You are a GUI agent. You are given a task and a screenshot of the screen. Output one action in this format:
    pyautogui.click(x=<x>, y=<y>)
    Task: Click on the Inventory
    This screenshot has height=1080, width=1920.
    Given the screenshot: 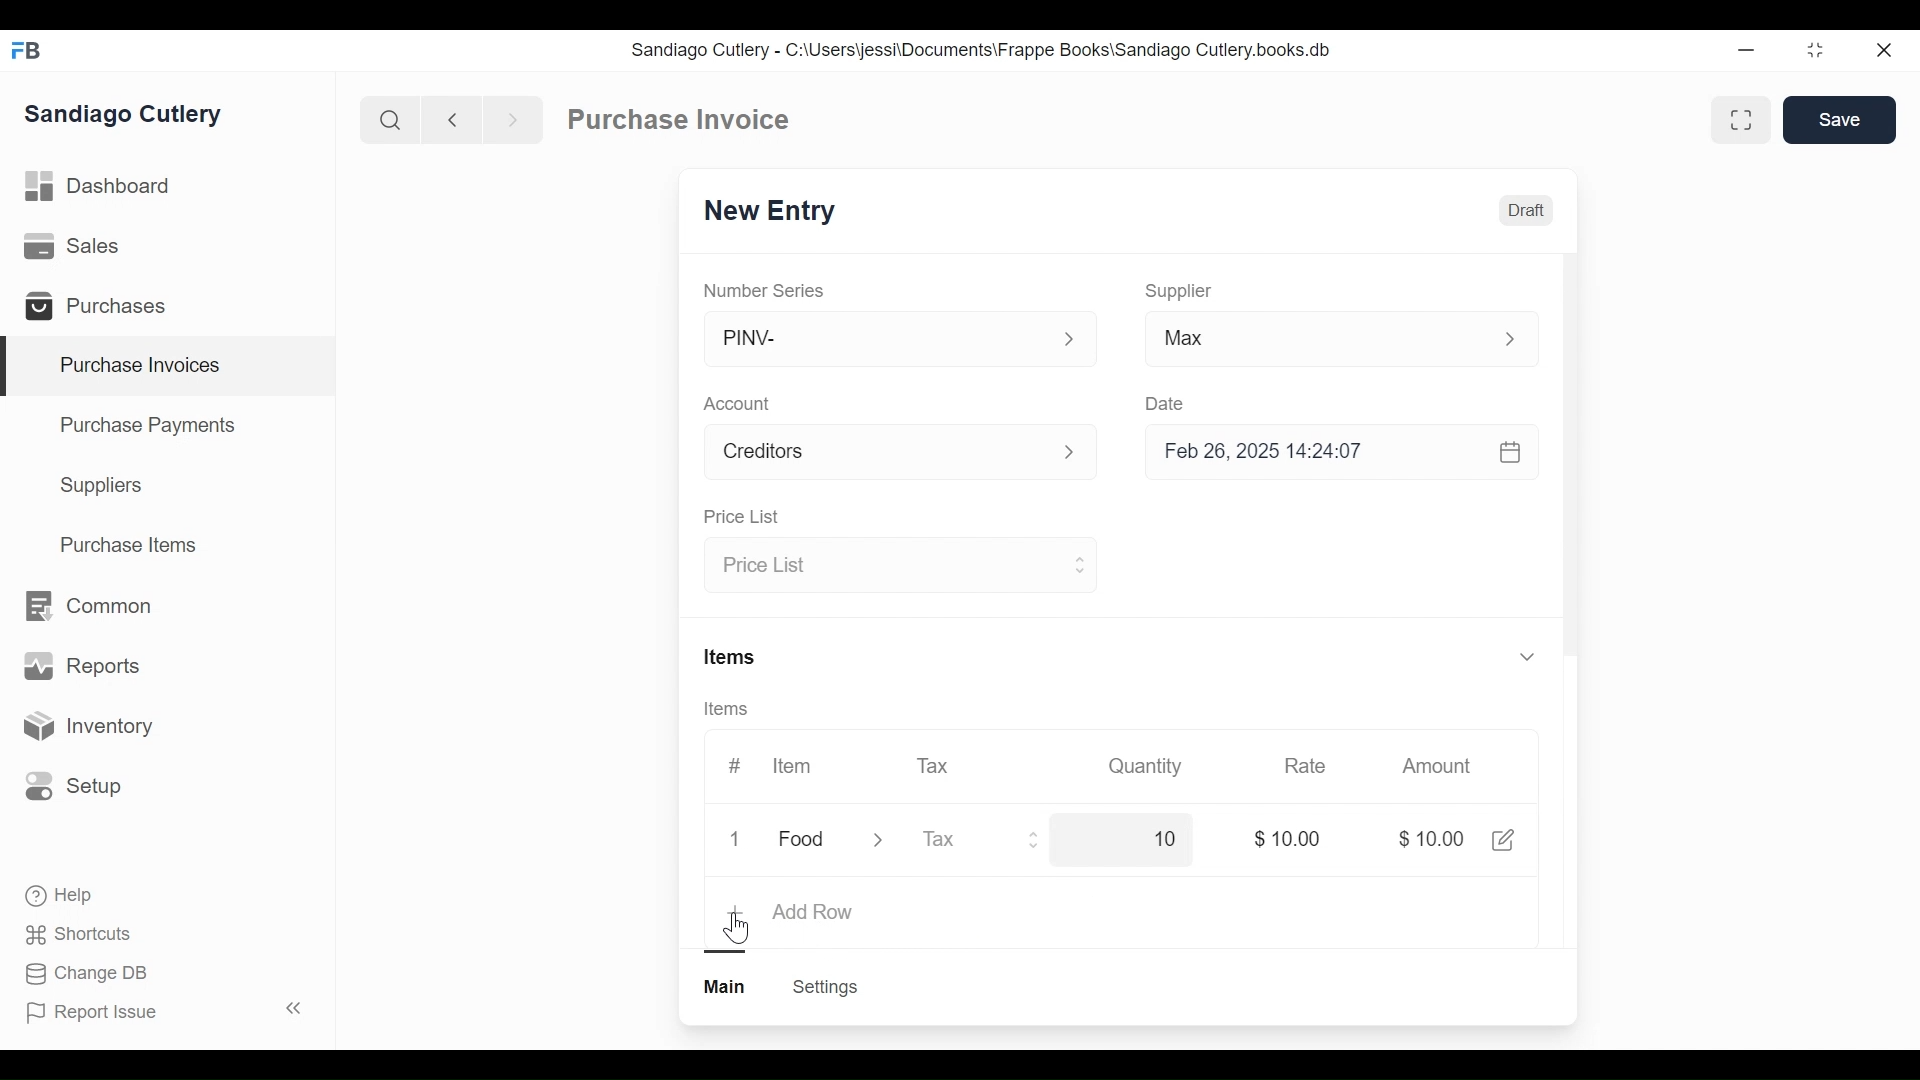 What is the action you would take?
    pyautogui.click(x=86, y=727)
    